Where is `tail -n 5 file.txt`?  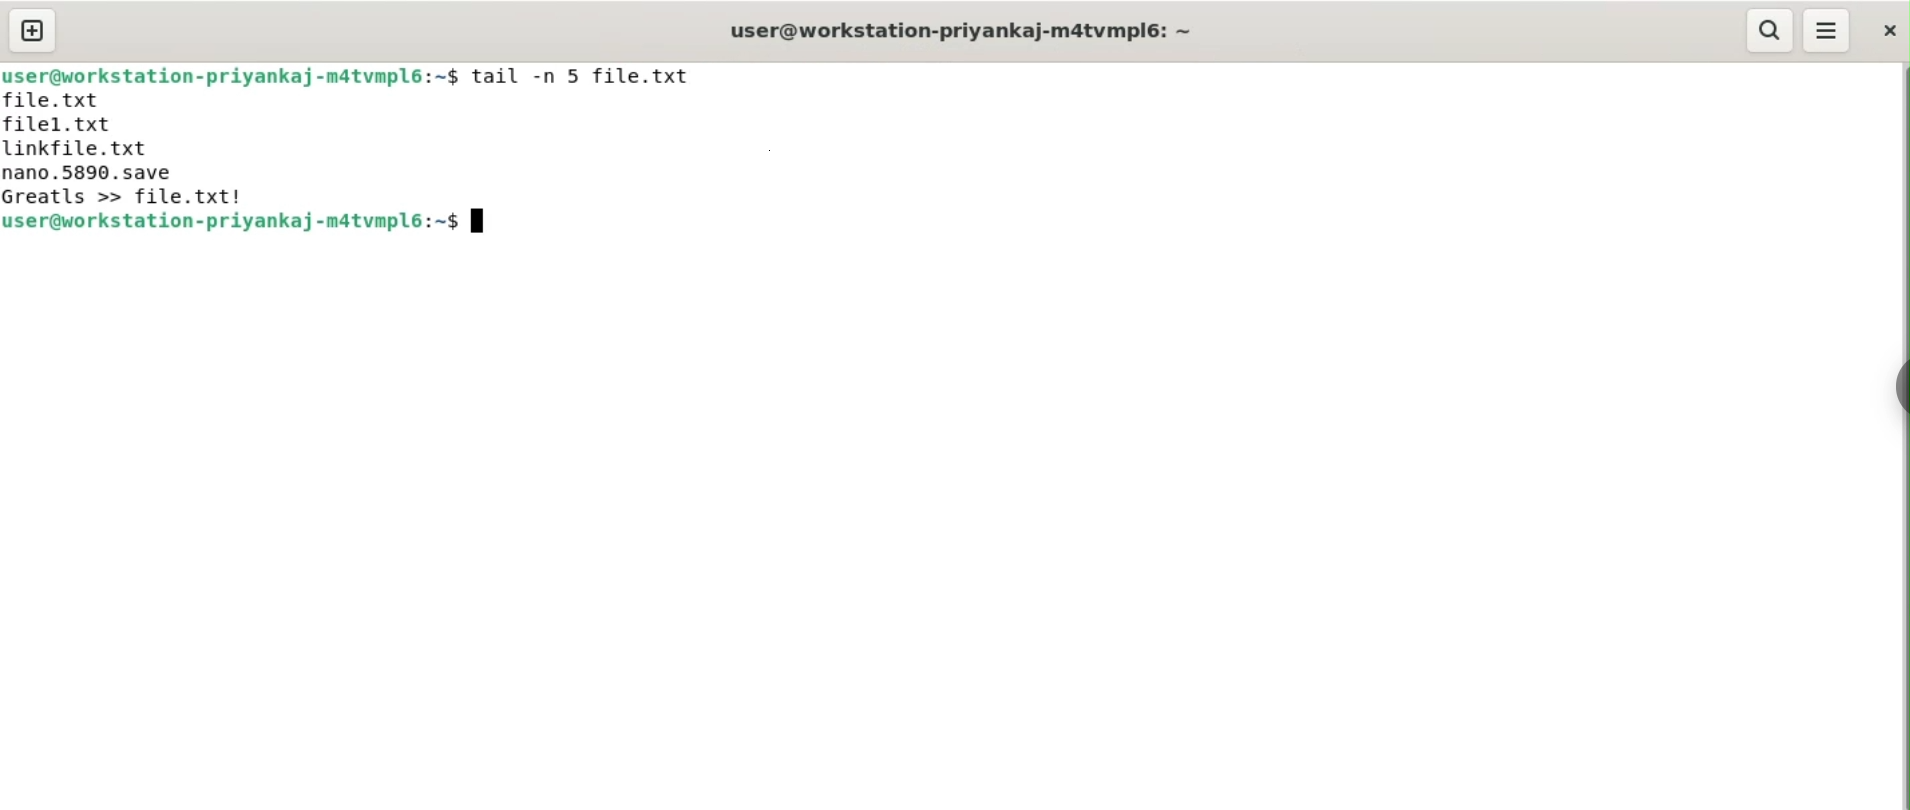 tail -n 5 file.txt is located at coordinates (583, 75).